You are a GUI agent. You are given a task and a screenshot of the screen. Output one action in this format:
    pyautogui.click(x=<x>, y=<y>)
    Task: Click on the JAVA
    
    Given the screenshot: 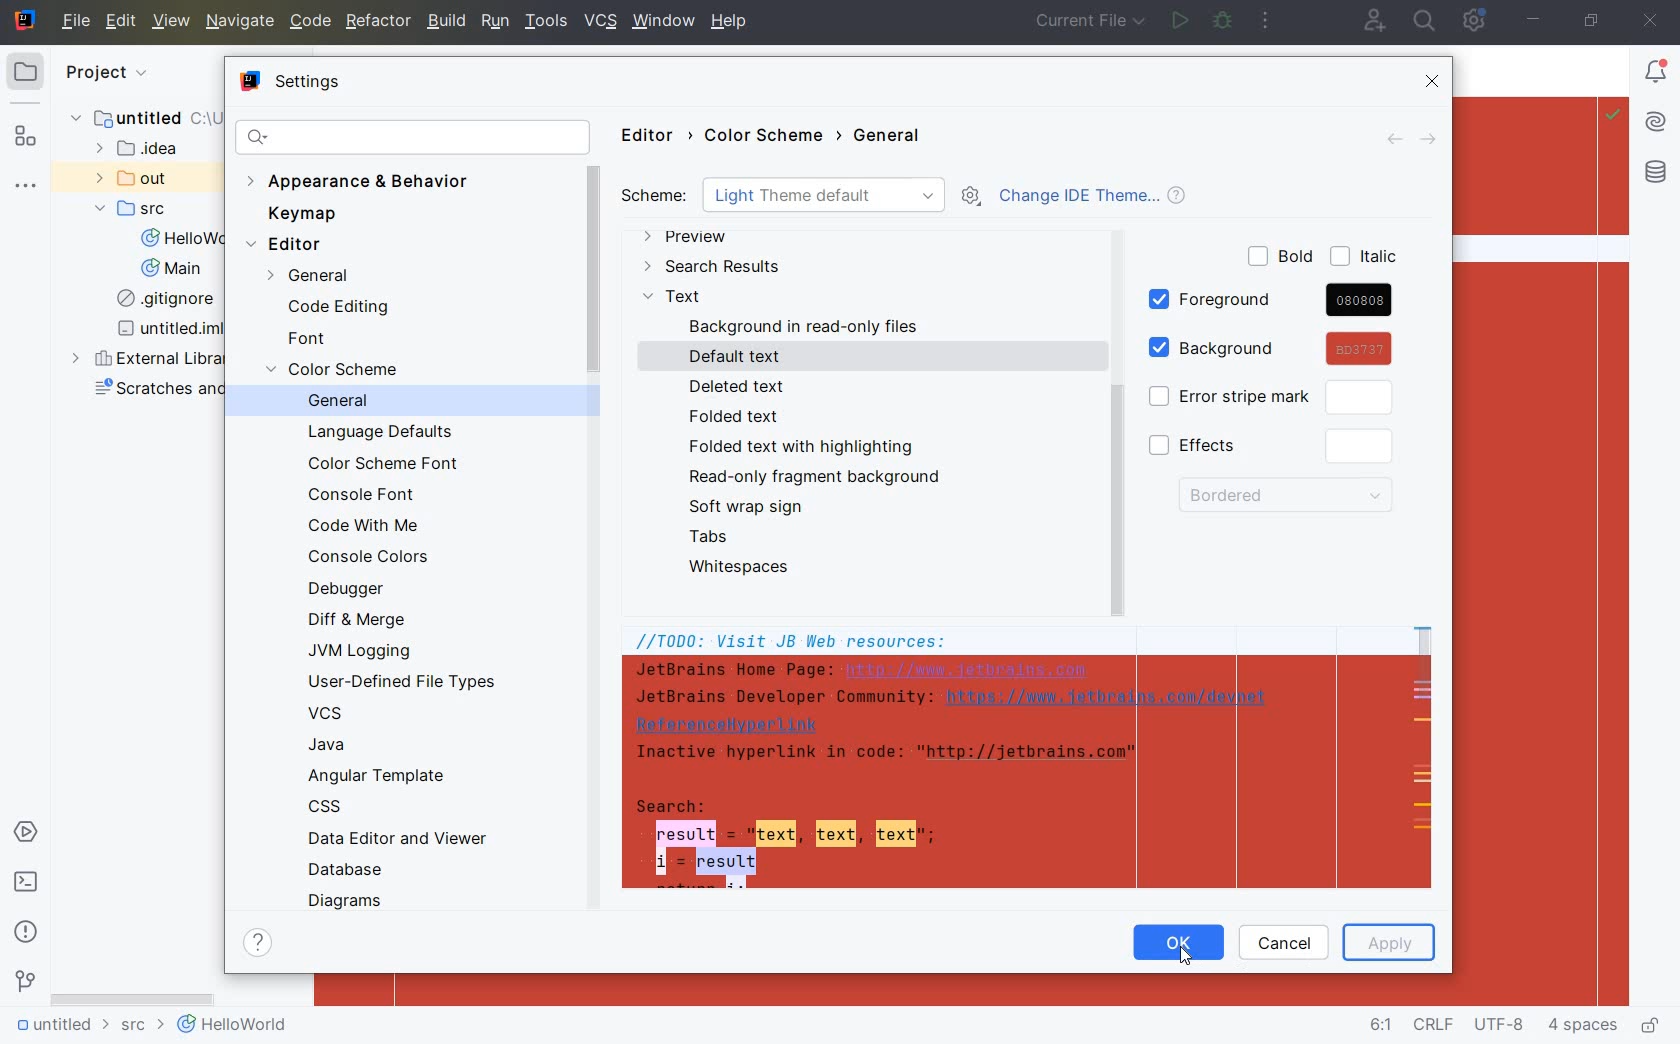 What is the action you would take?
    pyautogui.click(x=347, y=745)
    